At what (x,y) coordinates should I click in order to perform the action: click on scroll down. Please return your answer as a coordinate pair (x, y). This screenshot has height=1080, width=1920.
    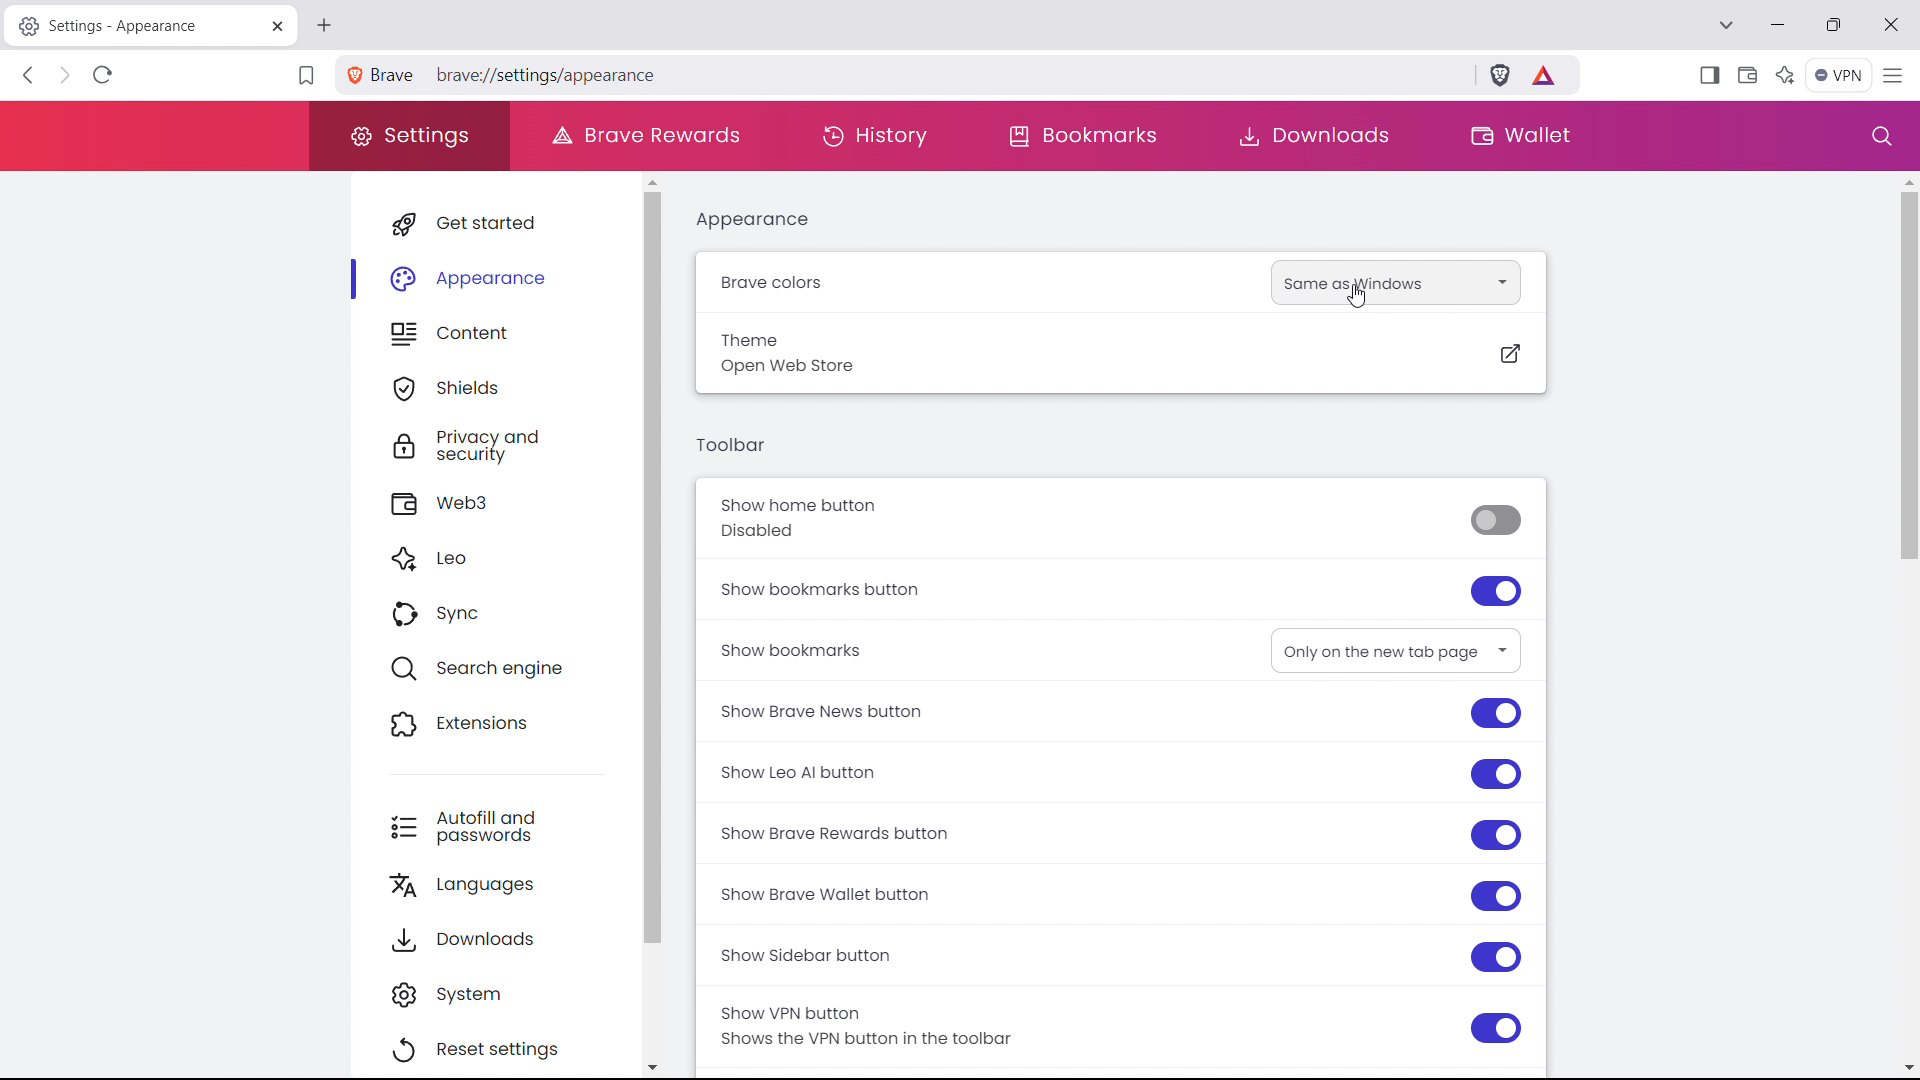
    Looking at the image, I should click on (664, 1062).